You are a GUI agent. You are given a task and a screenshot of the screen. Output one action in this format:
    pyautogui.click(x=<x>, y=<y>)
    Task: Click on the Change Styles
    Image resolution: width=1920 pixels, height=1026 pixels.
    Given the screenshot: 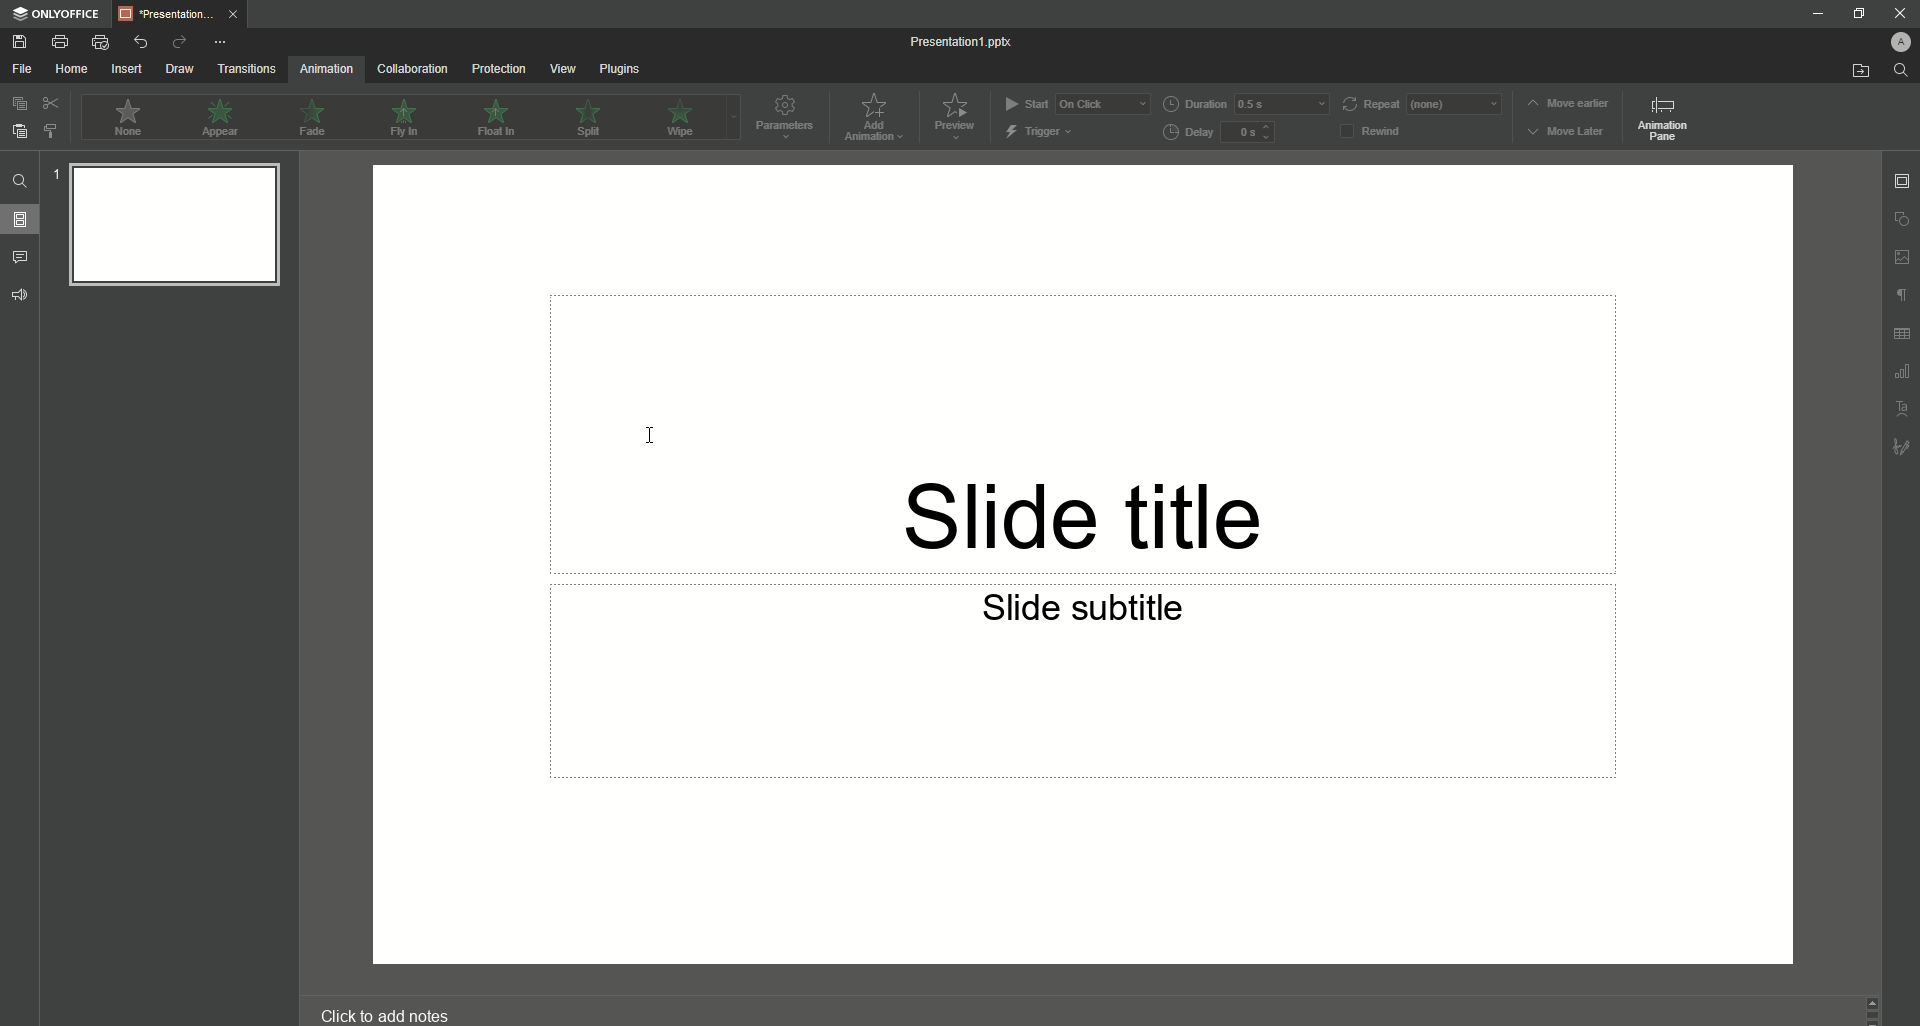 What is the action you would take?
    pyautogui.click(x=49, y=131)
    